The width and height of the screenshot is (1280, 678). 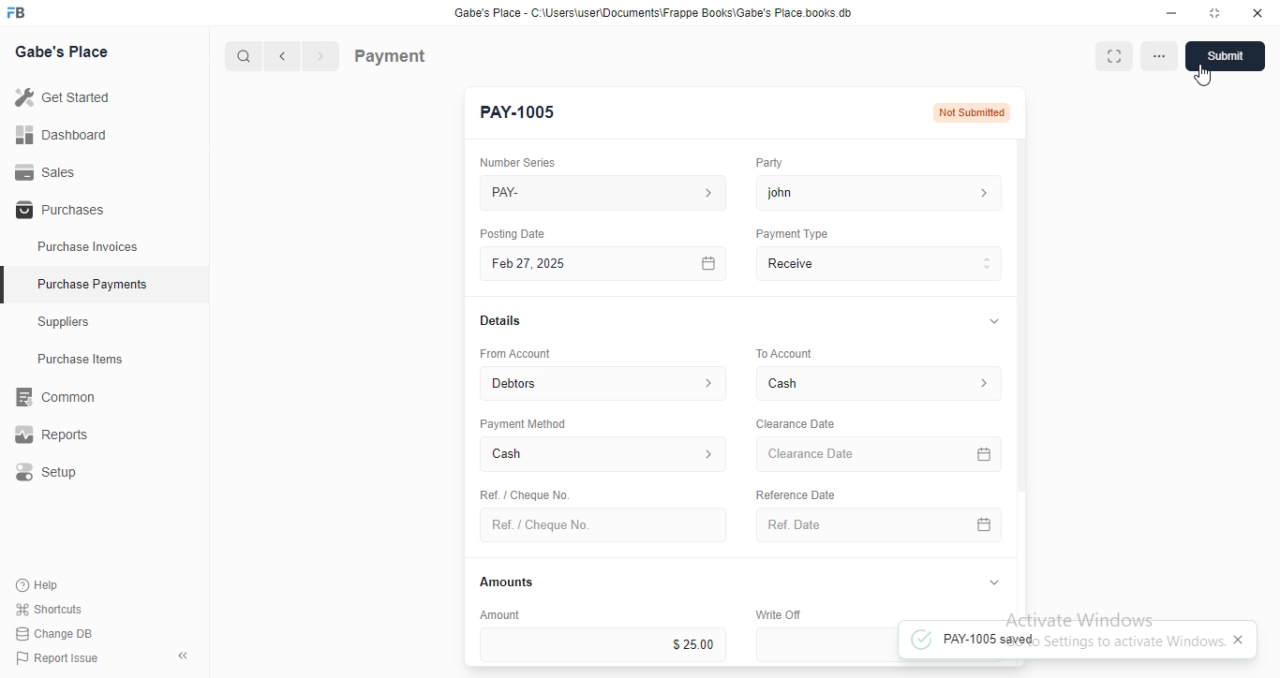 What do you see at coordinates (826, 644) in the screenshot?
I see `$0.00` at bounding box center [826, 644].